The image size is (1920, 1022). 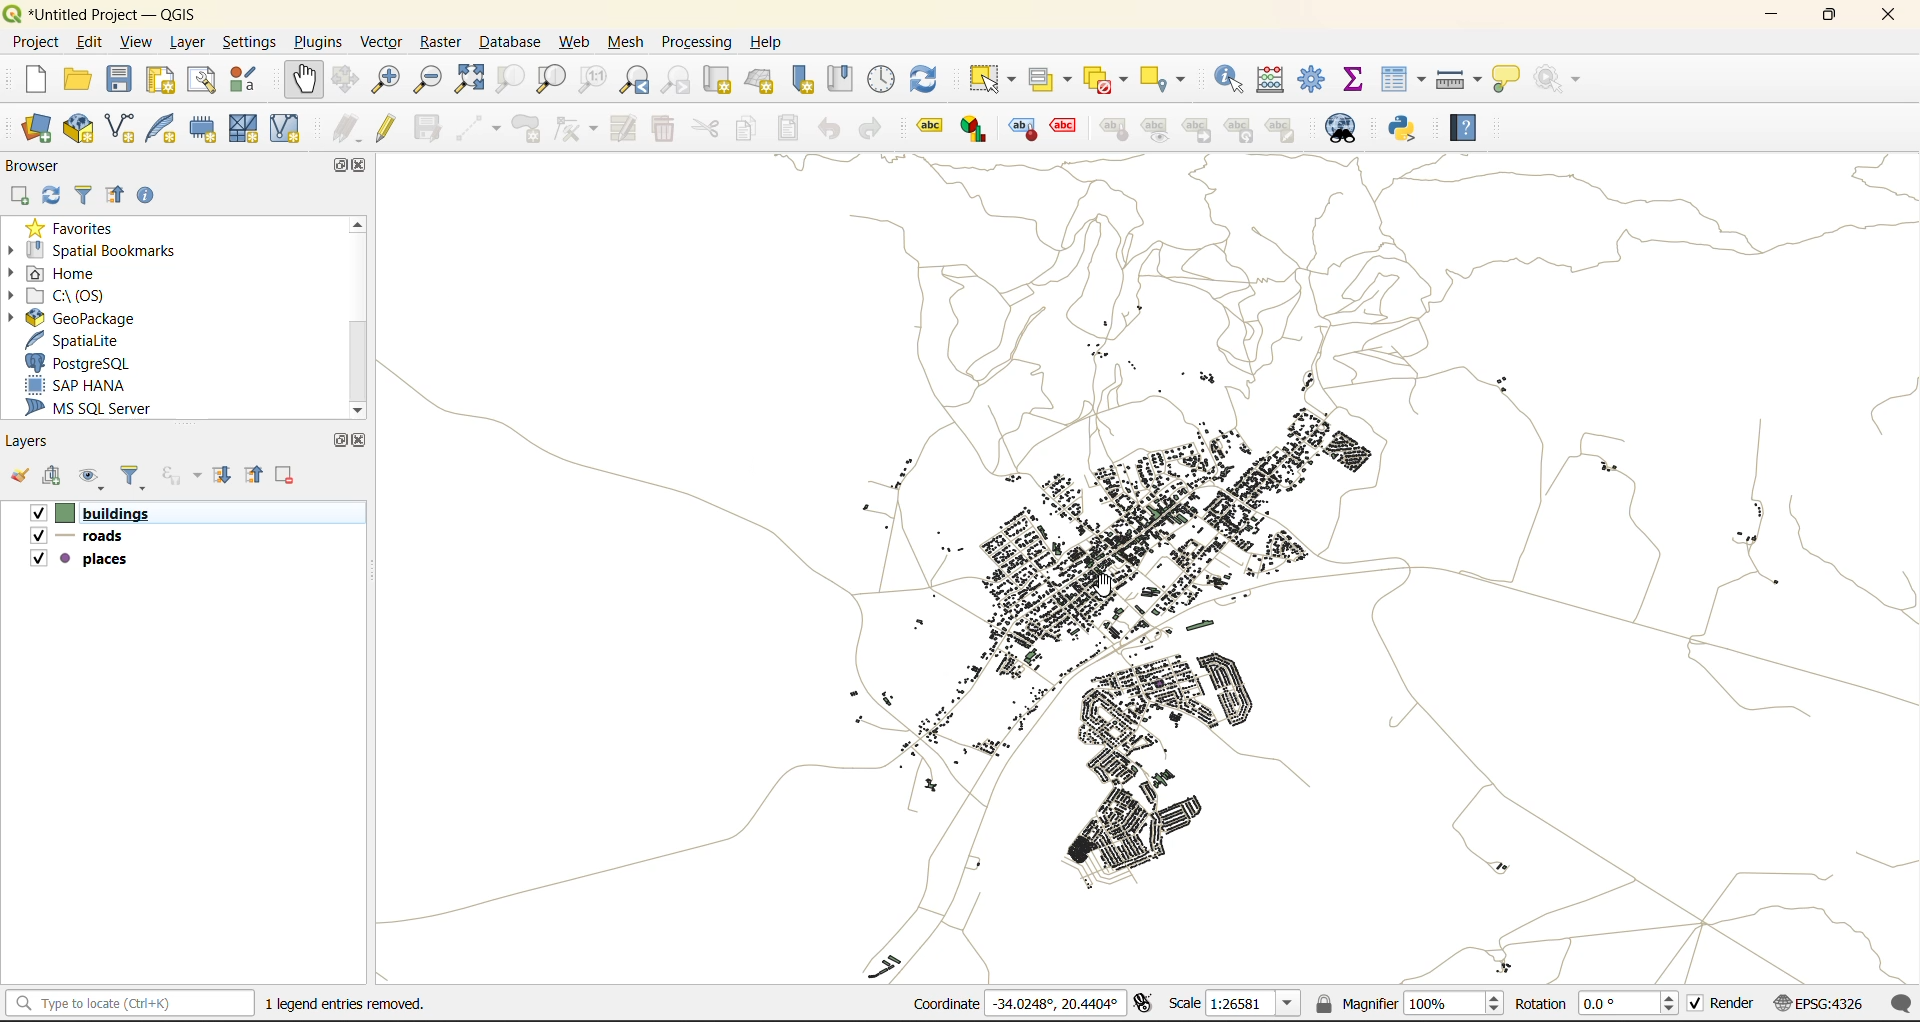 I want to click on filter by expression, so click(x=183, y=477).